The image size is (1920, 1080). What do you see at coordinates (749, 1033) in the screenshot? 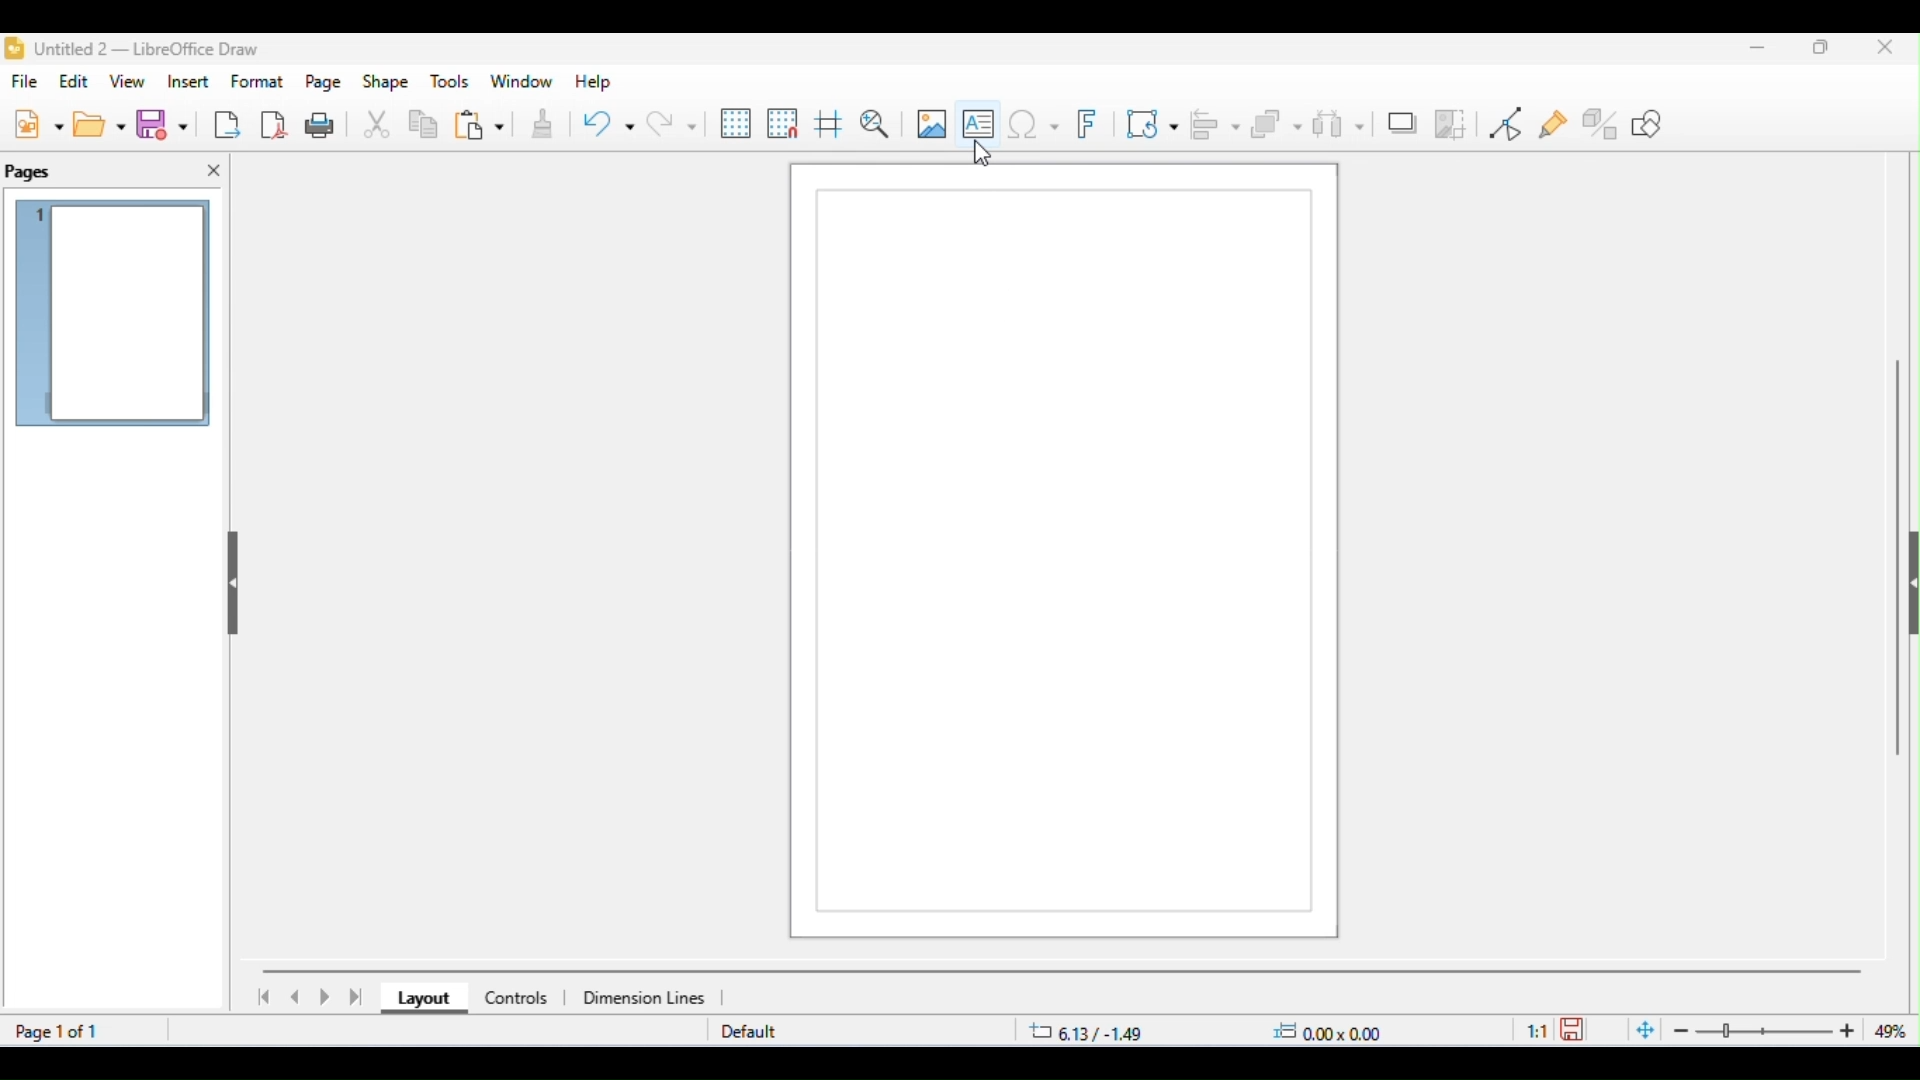
I see `default` at bounding box center [749, 1033].